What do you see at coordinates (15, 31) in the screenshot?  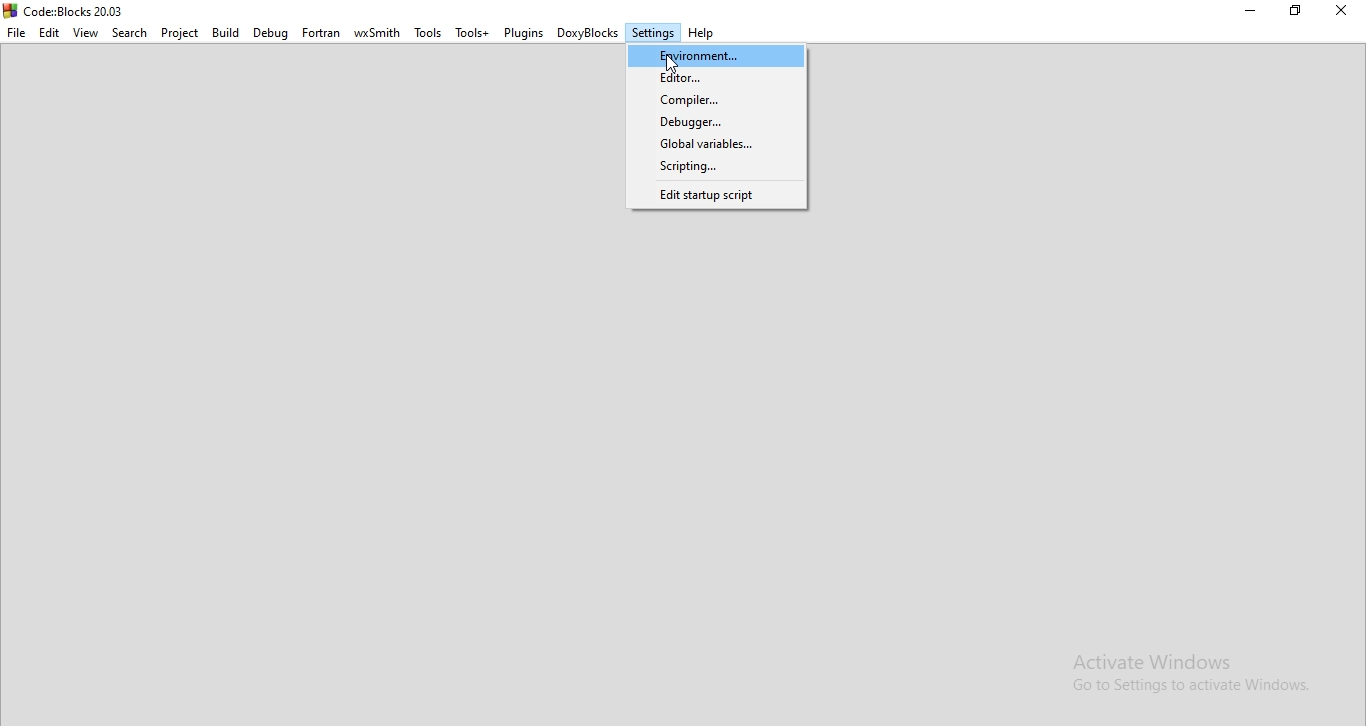 I see `file` at bounding box center [15, 31].